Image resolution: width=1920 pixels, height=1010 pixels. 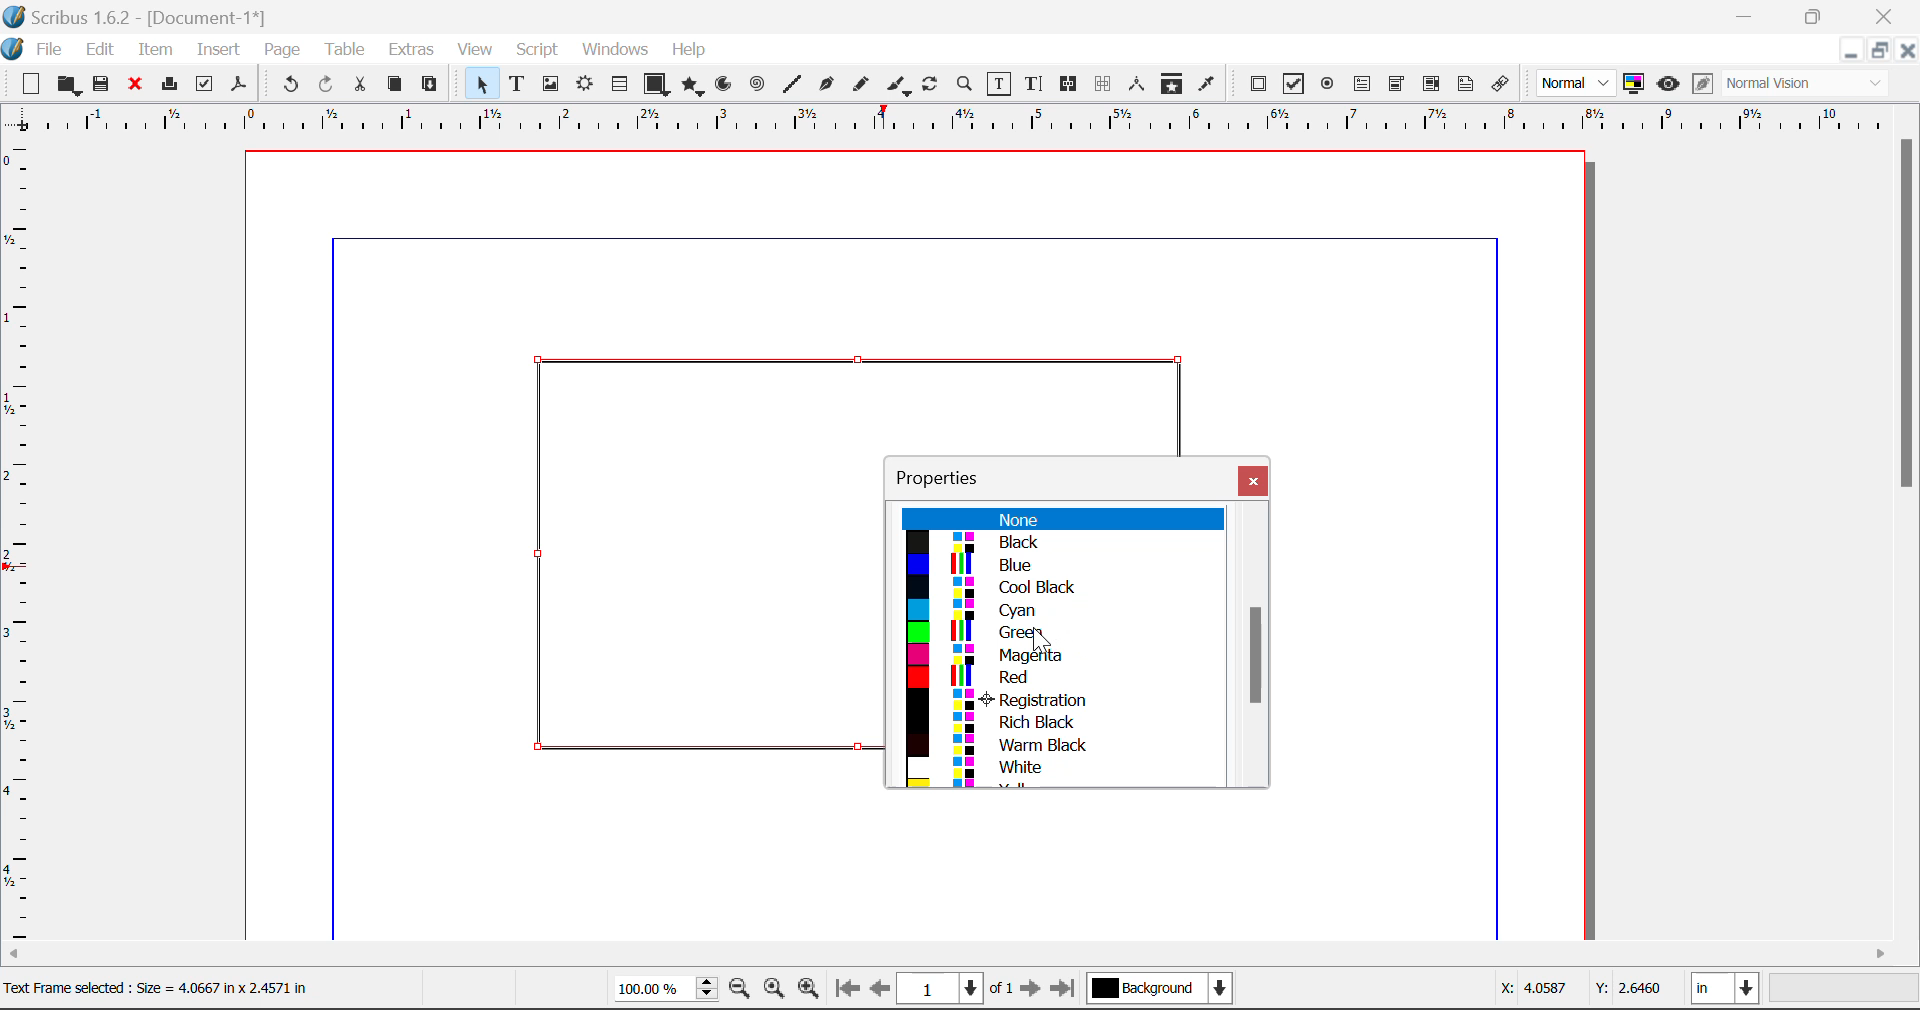 What do you see at coordinates (859, 85) in the screenshot?
I see `Freehand Line` at bounding box center [859, 85].